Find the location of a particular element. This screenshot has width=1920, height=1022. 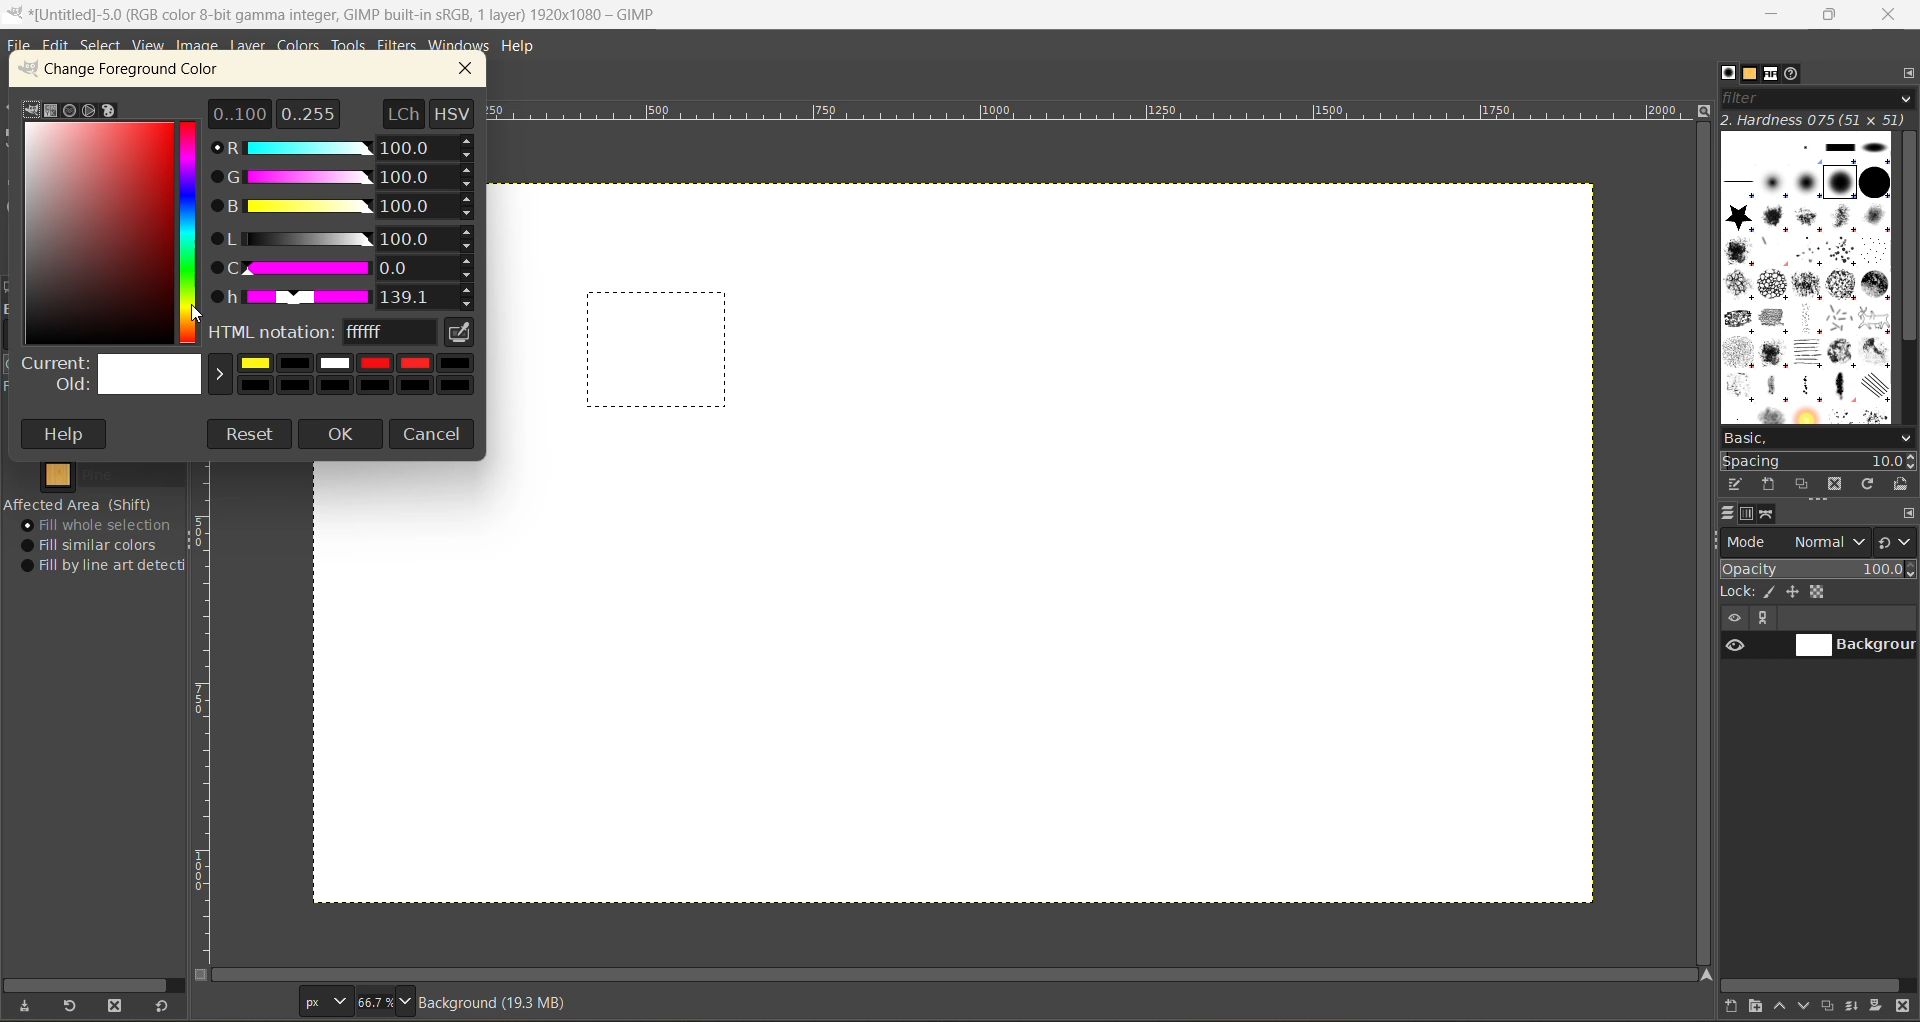

scroll bar is located at coordinates (959, 975).